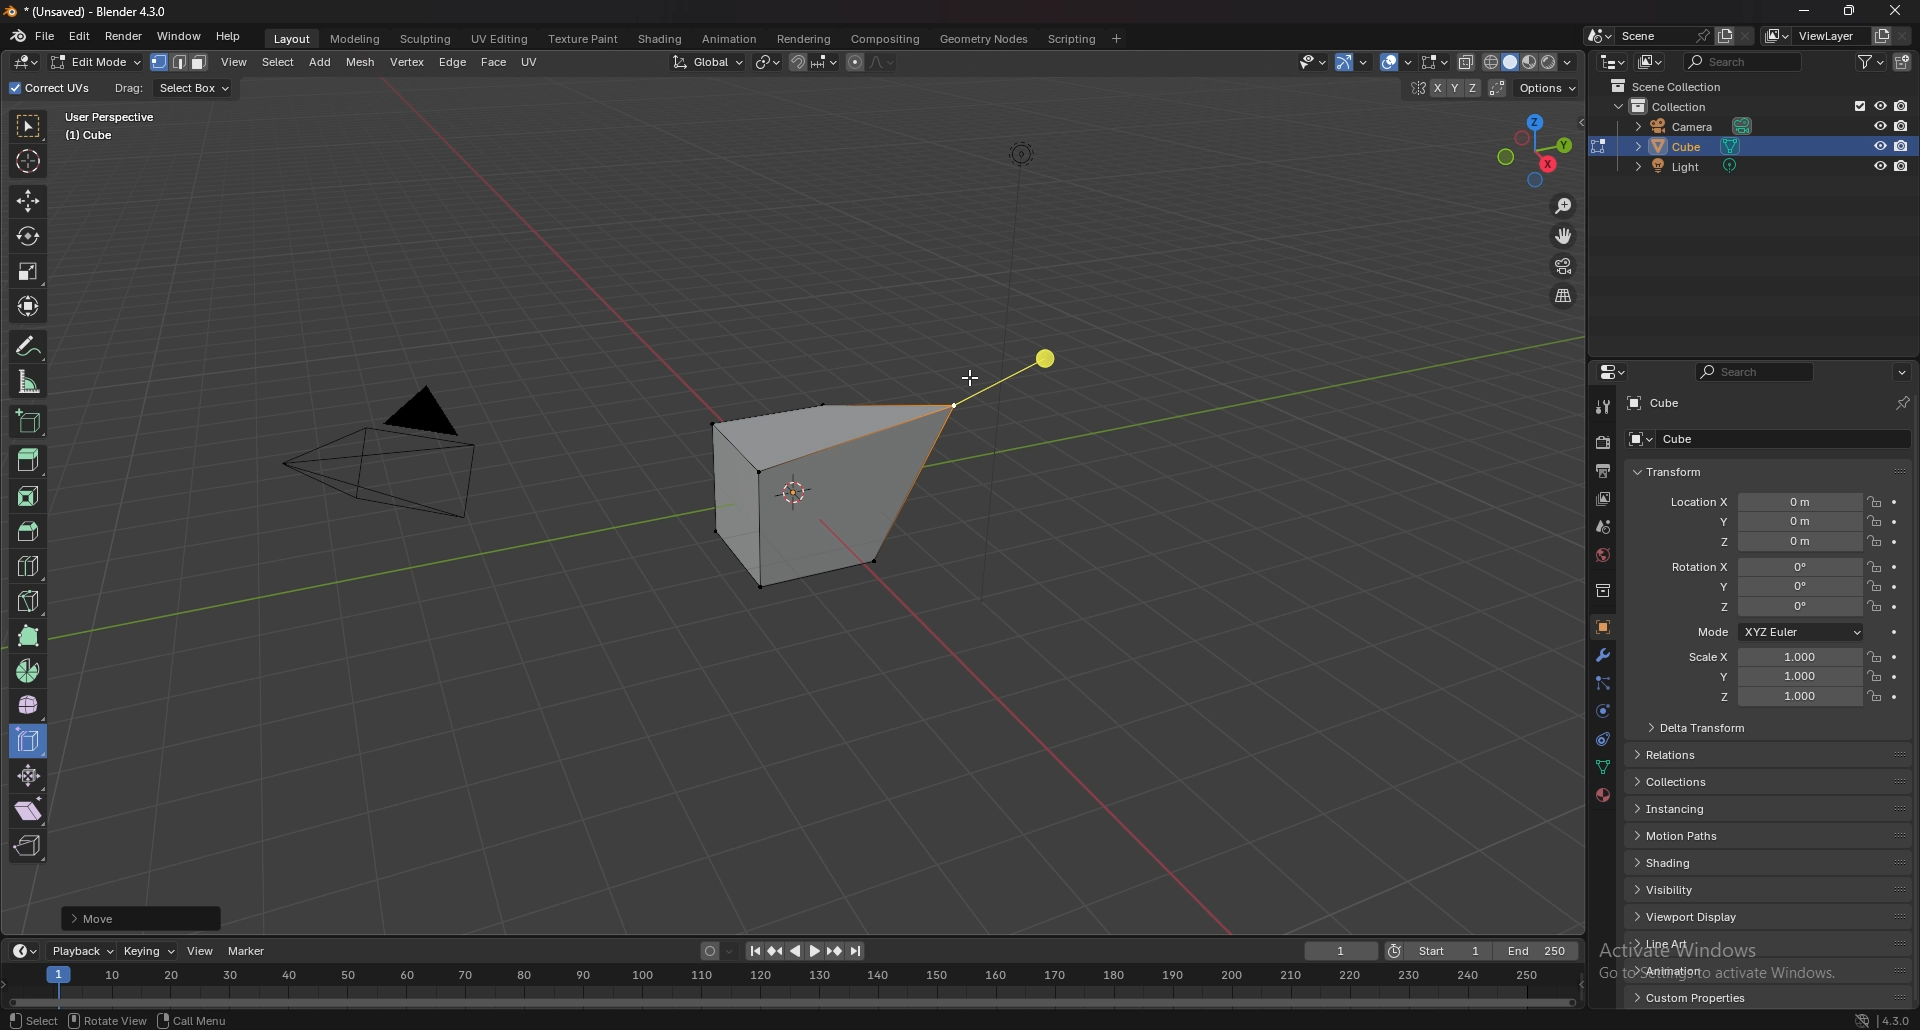  I want to click on , so click(1311, 62).